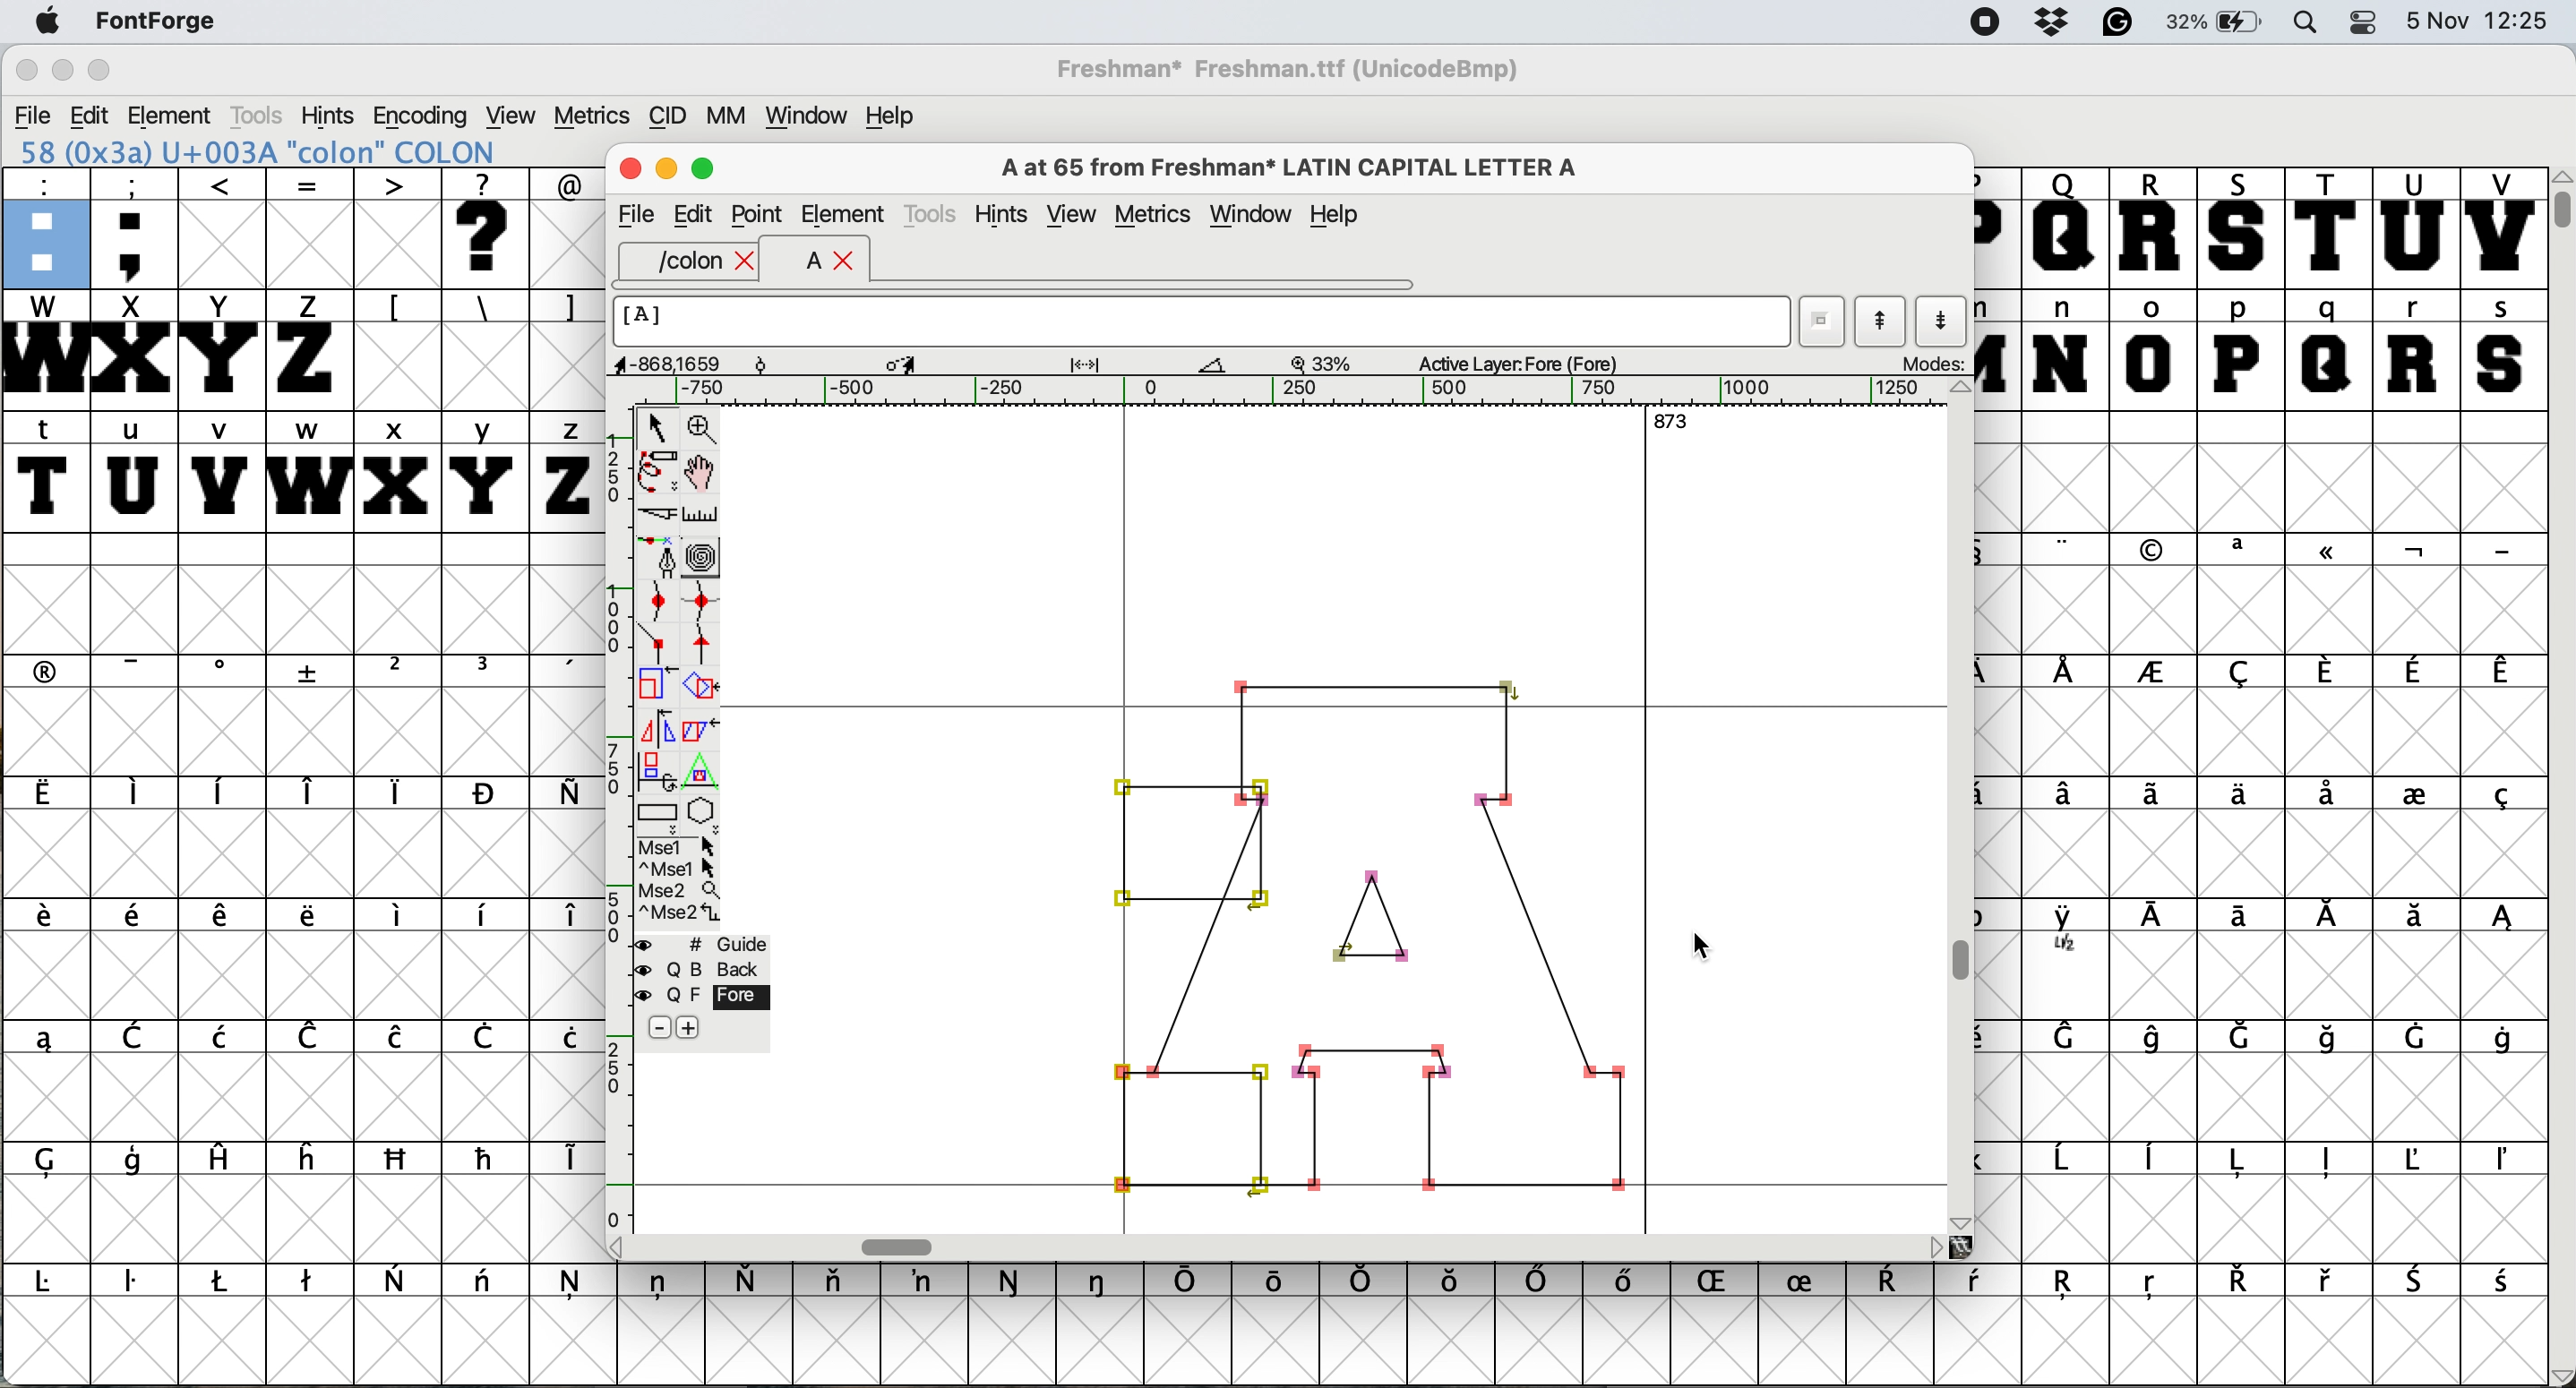  What do you see at coordinates (60, 70) in the screenshot?
I see `minimise` at bounding box center [60, 70].